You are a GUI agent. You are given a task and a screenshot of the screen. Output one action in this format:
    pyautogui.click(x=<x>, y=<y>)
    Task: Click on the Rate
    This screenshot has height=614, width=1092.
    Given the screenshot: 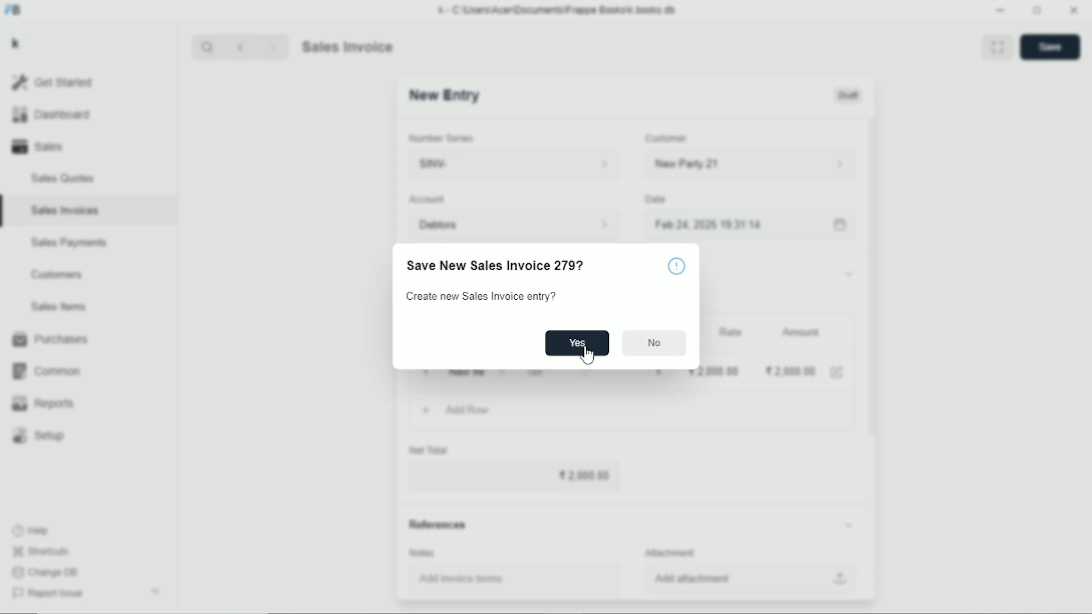 What is the action you would take?
    pyautogui.click(x=732, y=330)
    